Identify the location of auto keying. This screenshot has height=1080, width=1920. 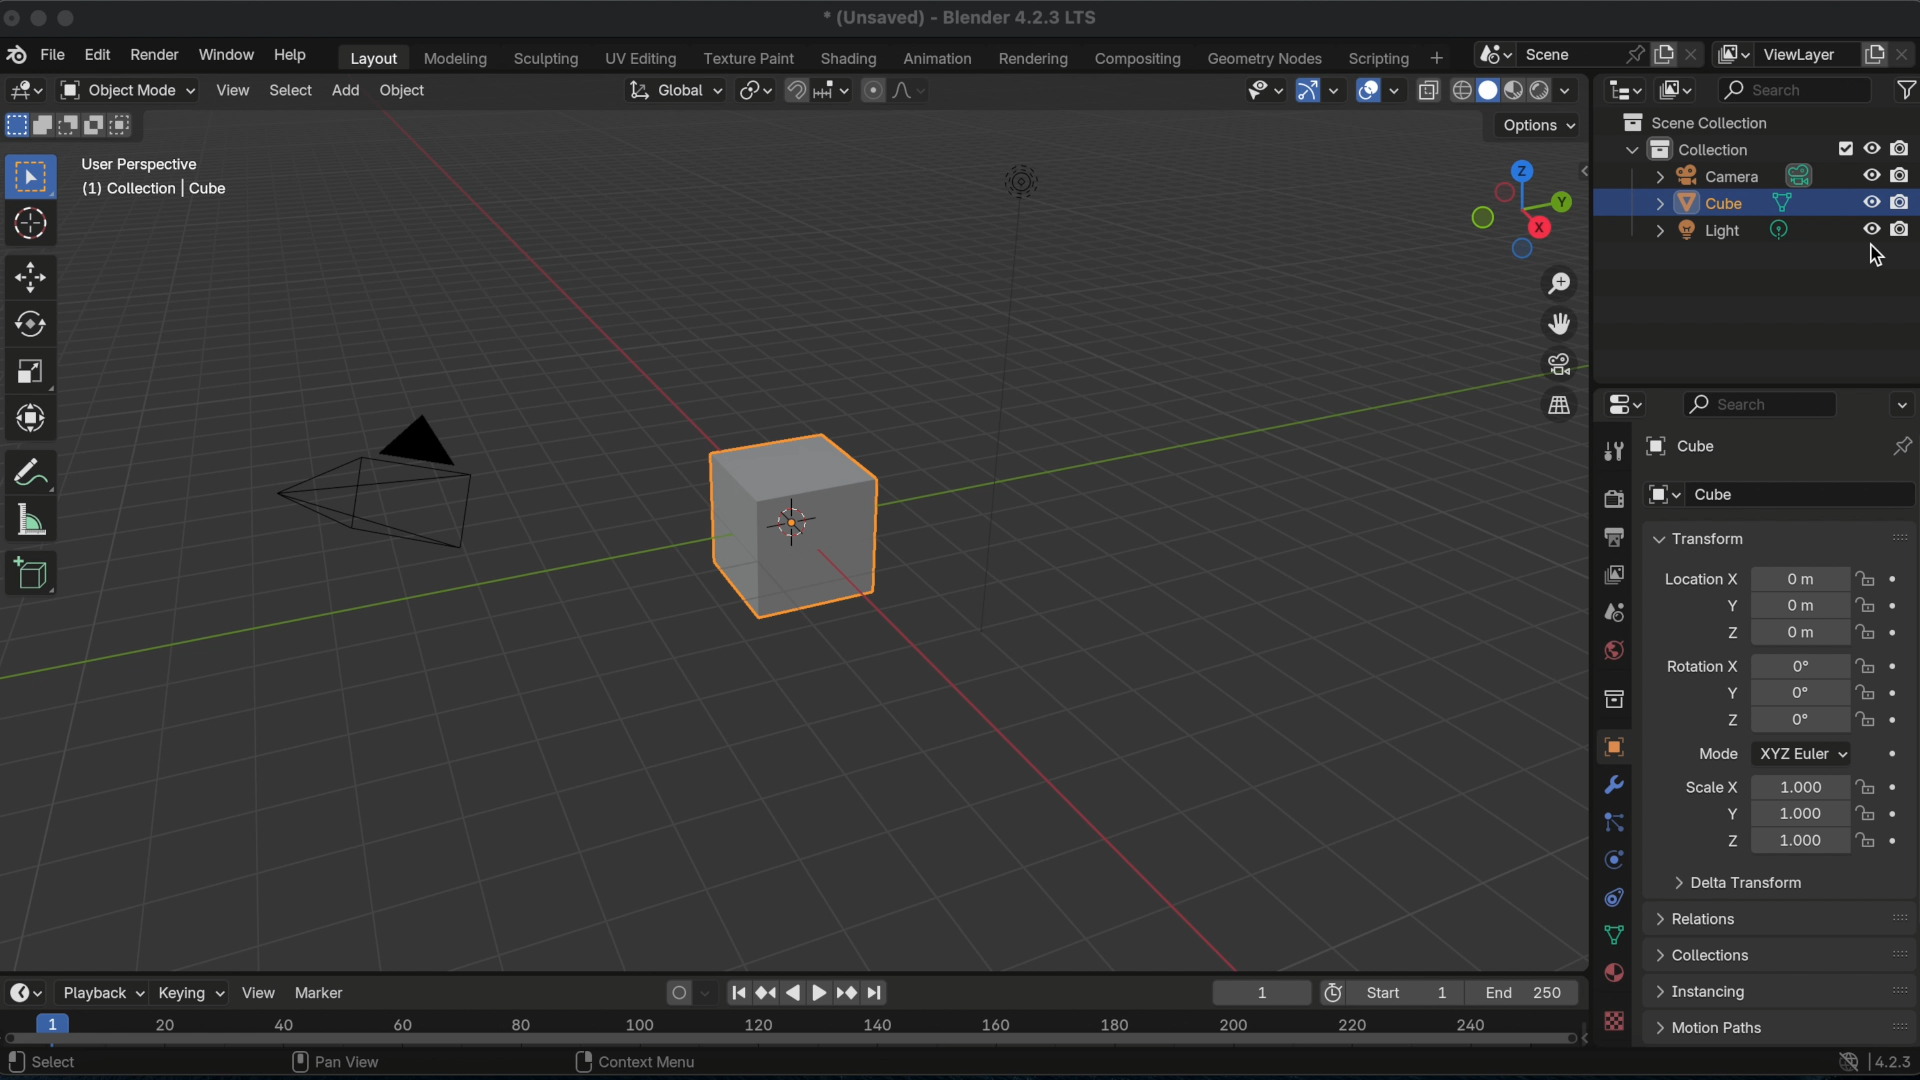
(672, 993).